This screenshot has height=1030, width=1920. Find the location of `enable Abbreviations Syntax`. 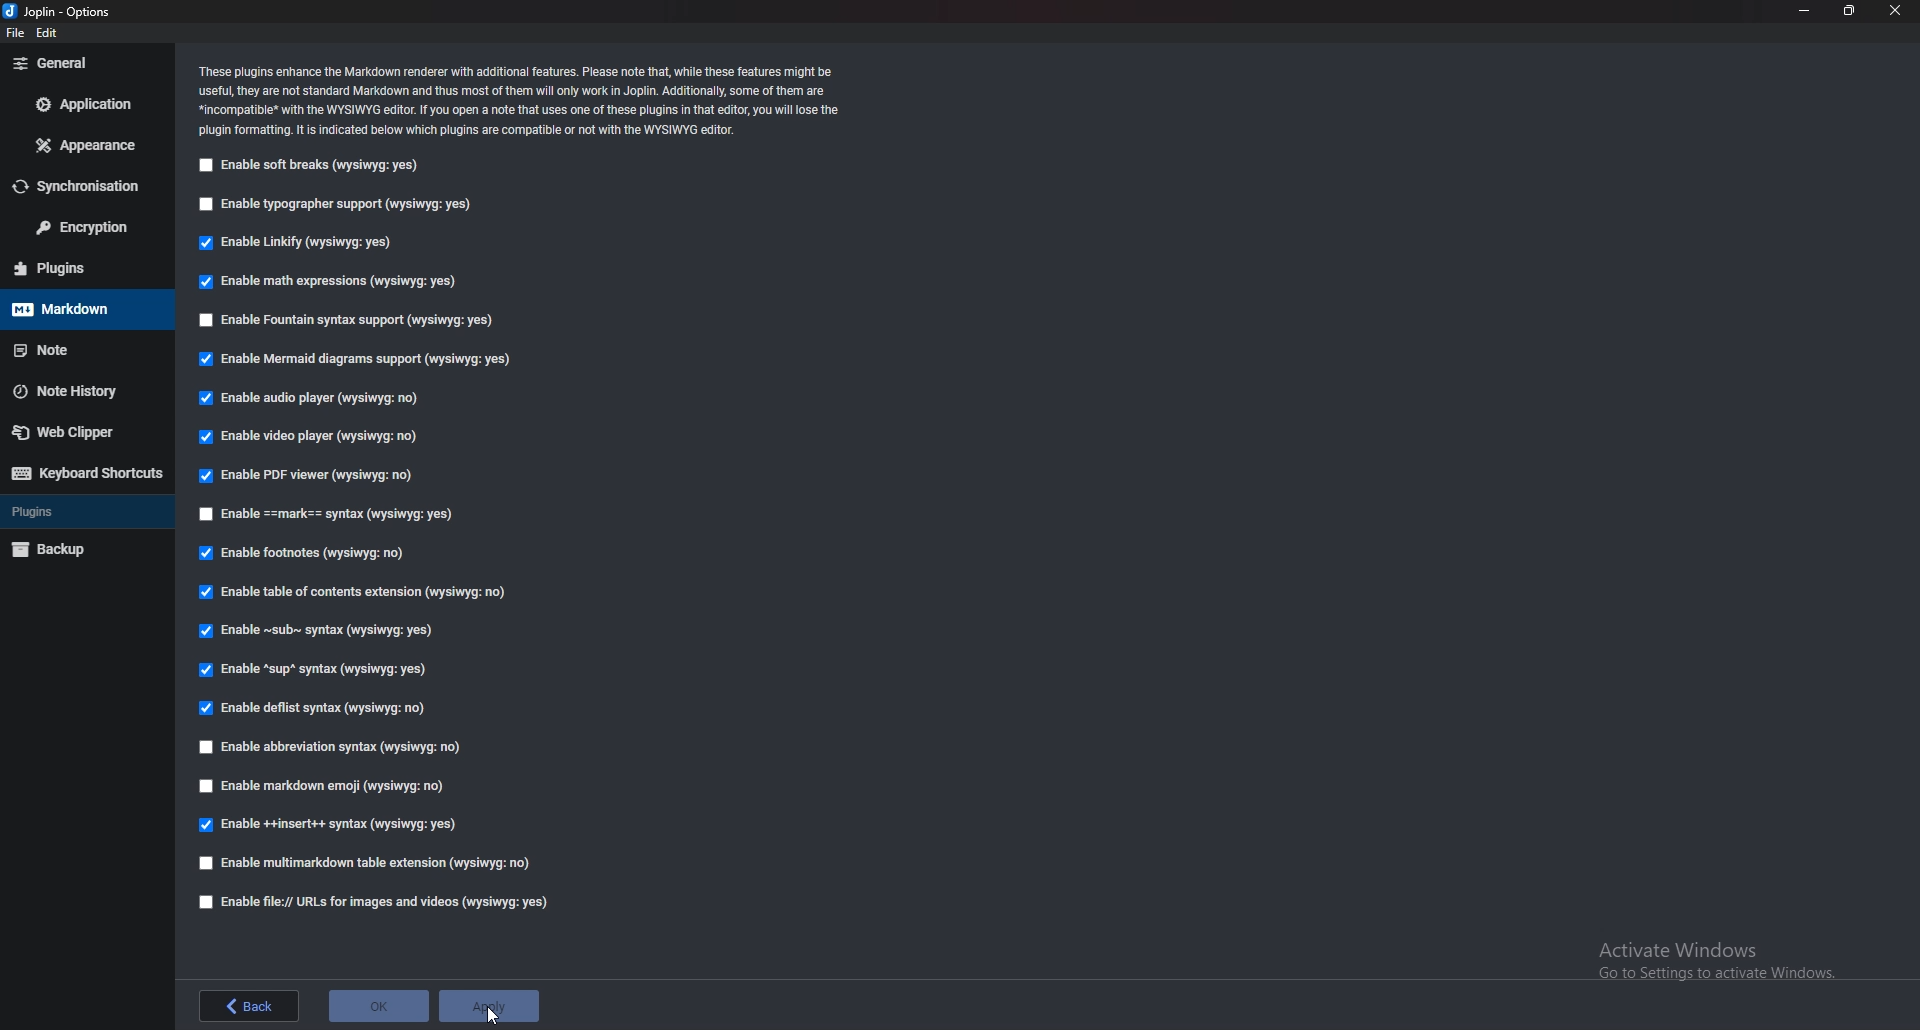

enable Abbreviations Syntax is located at coordinates (335, 747).